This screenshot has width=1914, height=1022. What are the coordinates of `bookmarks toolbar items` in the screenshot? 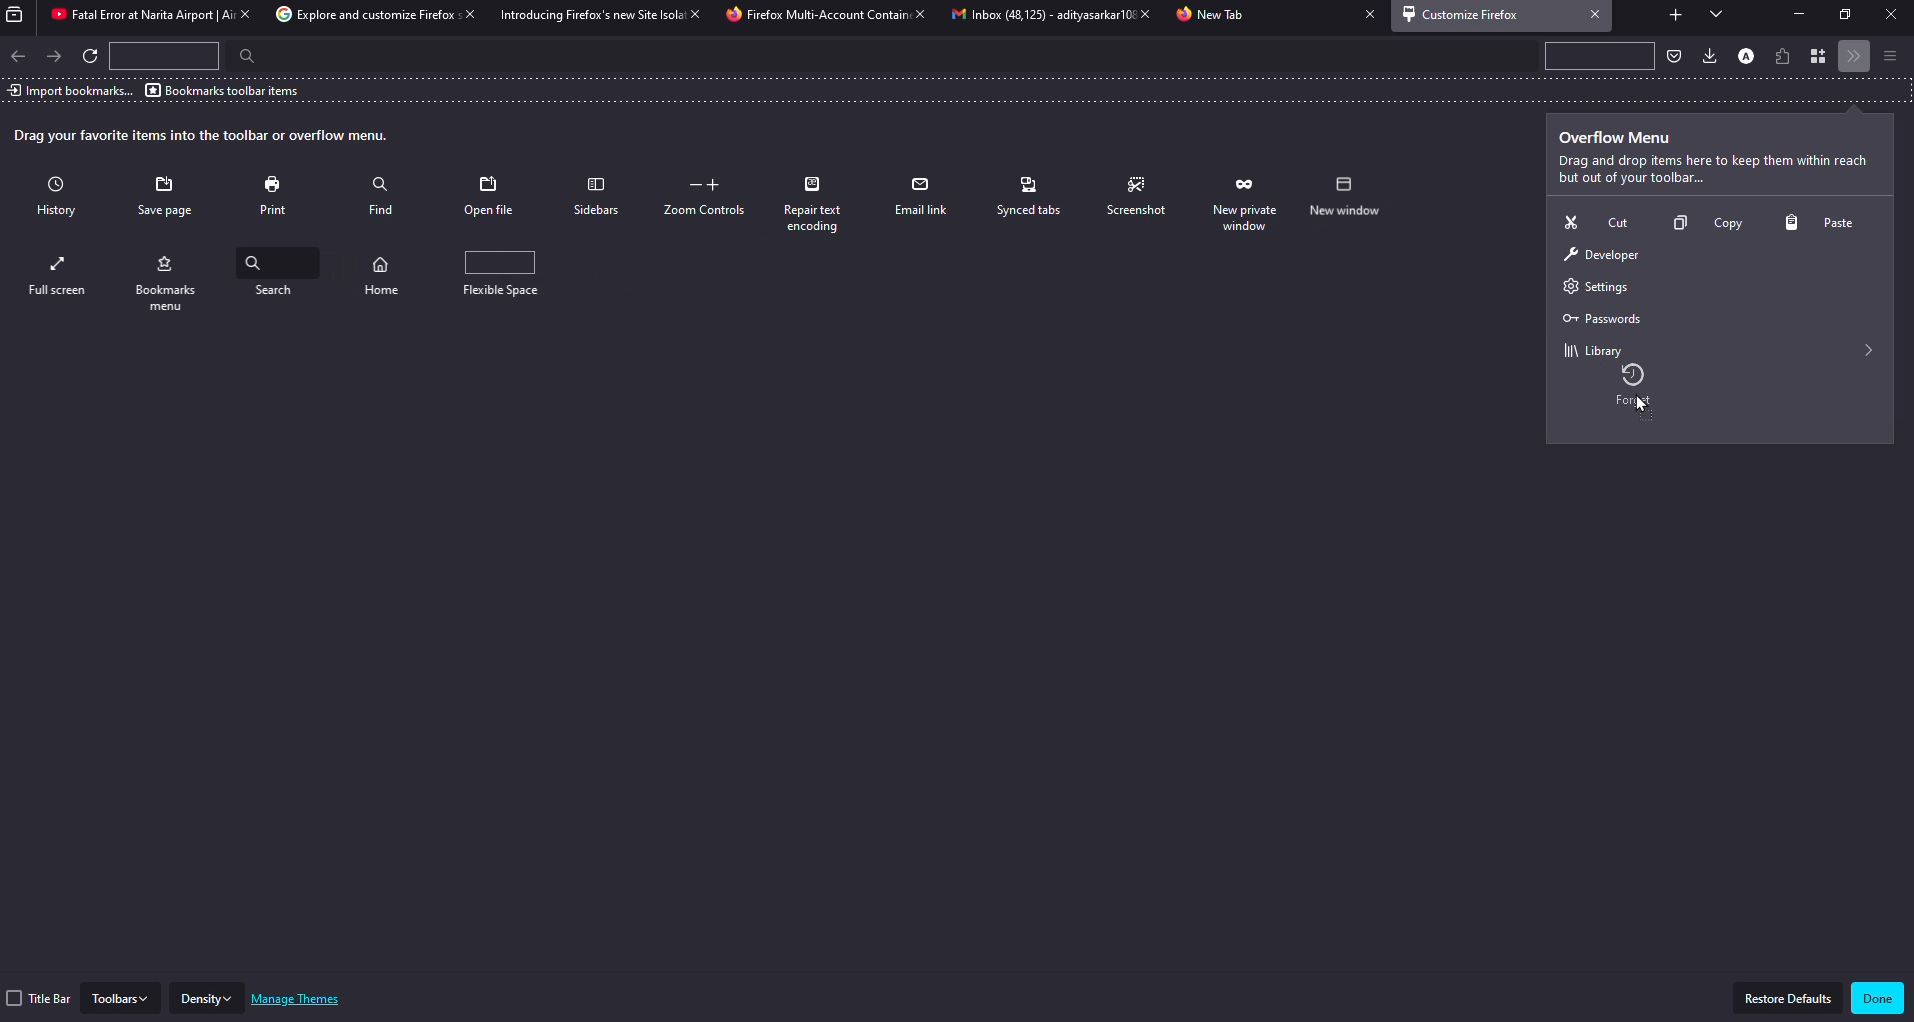 It's located at (225, 90).